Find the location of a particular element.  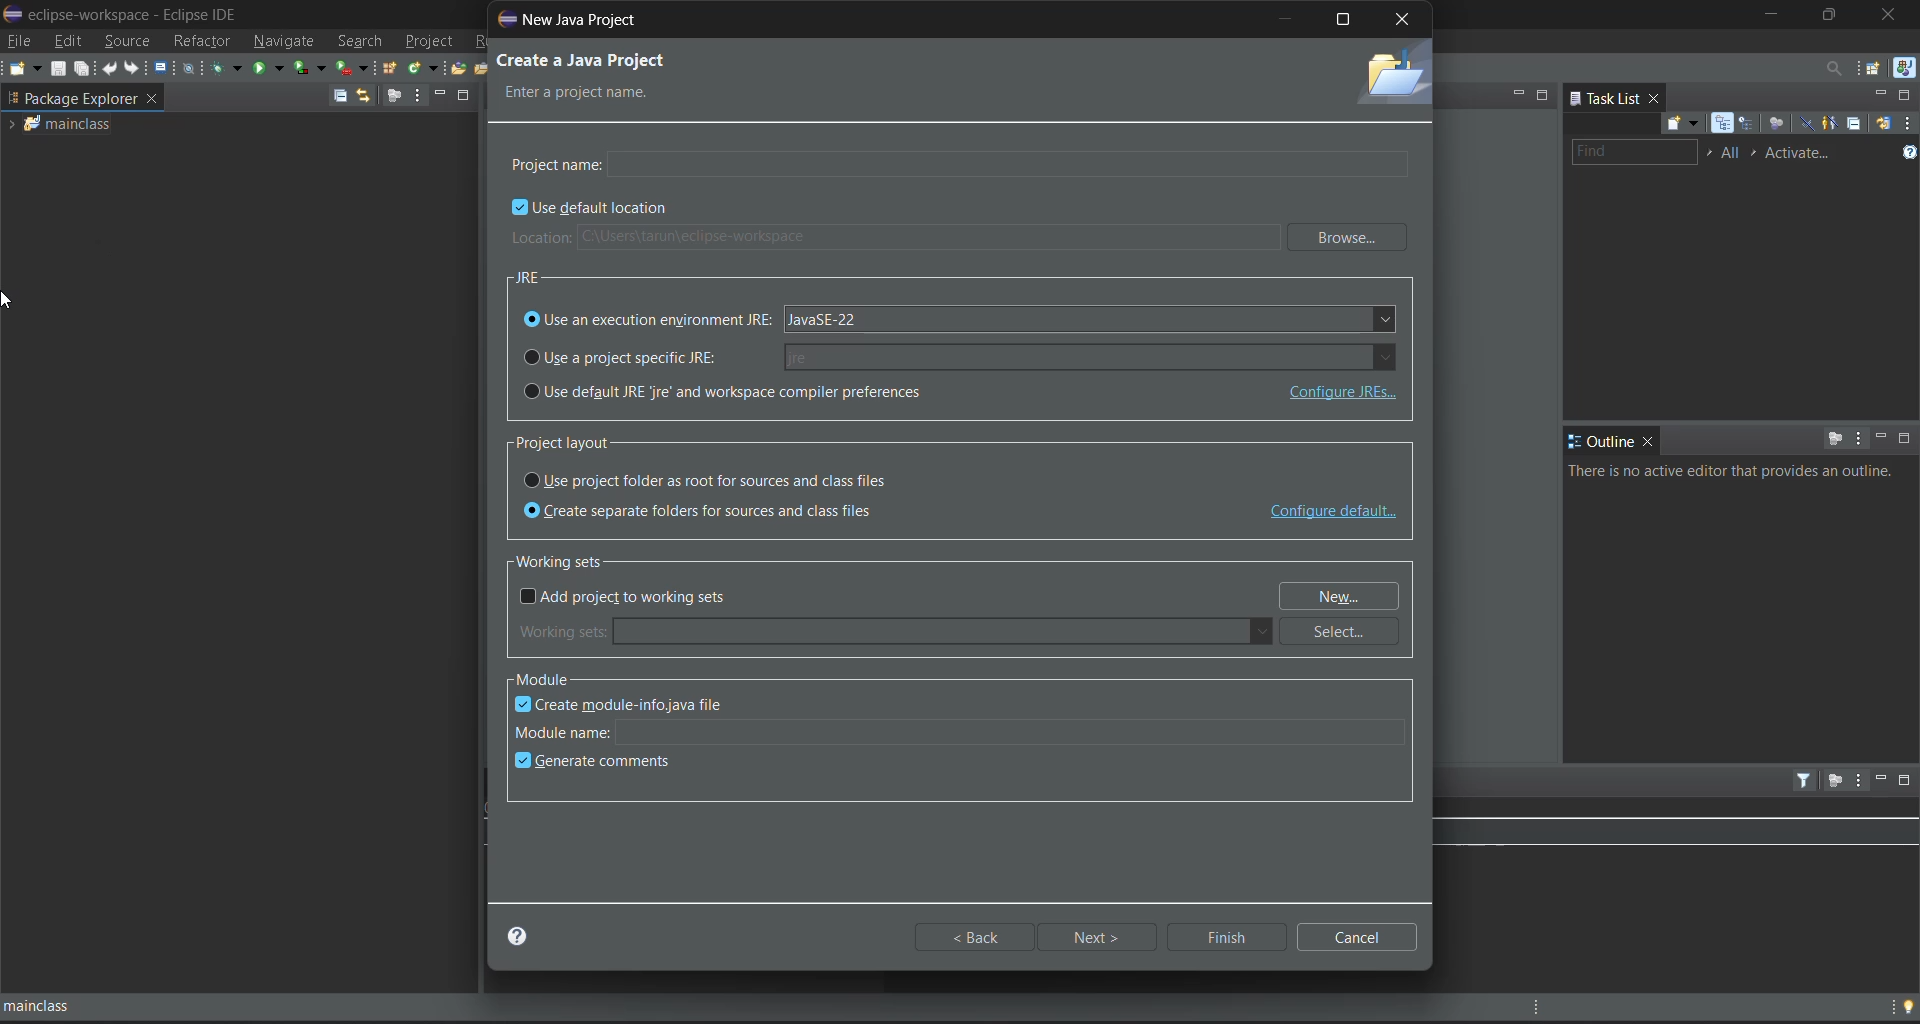

configure default is located at coordinates (1333, 513).